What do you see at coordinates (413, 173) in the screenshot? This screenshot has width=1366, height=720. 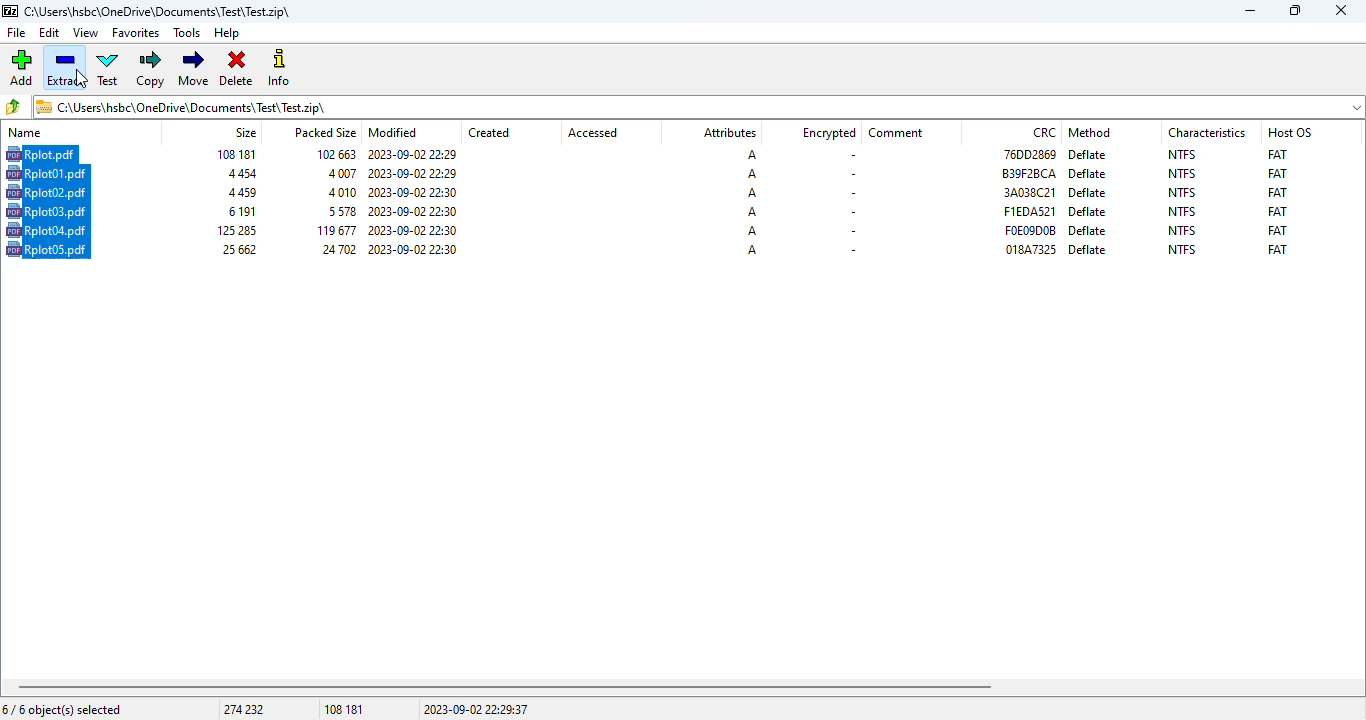 I see `modified date & time` at bounding box center [413, 173].